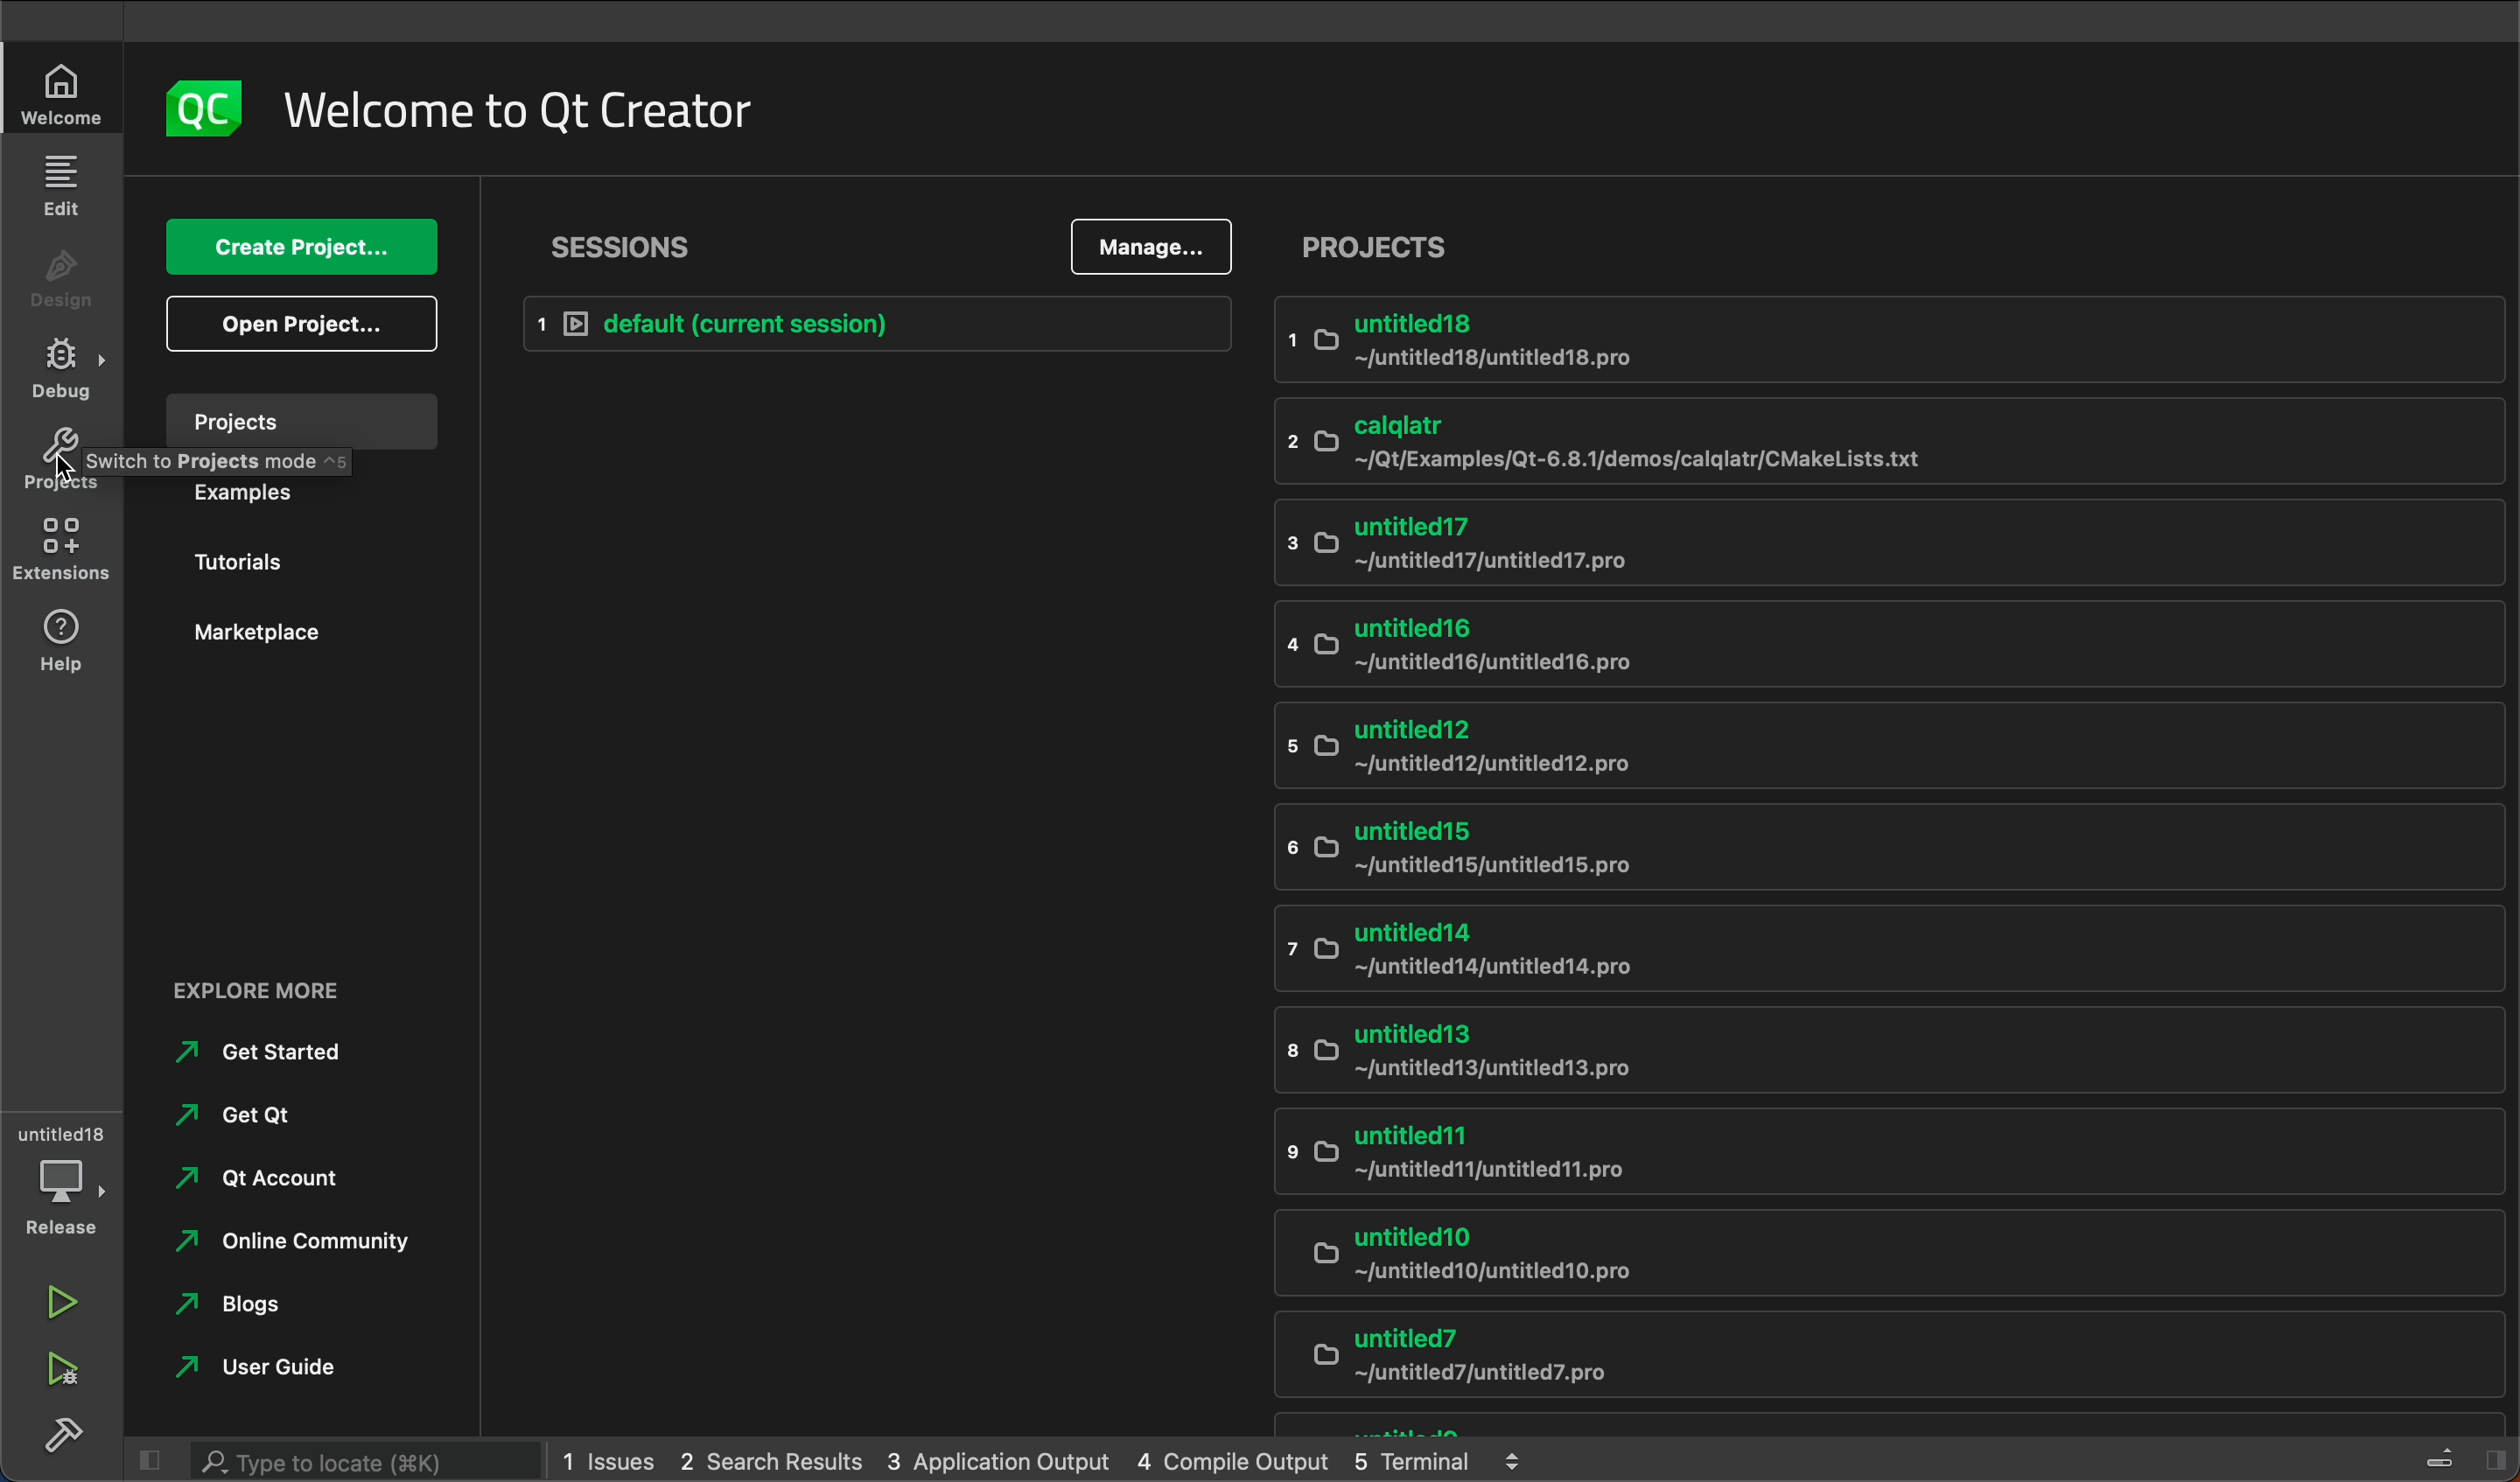 This screenshot has width=2520, height=1482. I want to click on open project..., so click(298, 325).